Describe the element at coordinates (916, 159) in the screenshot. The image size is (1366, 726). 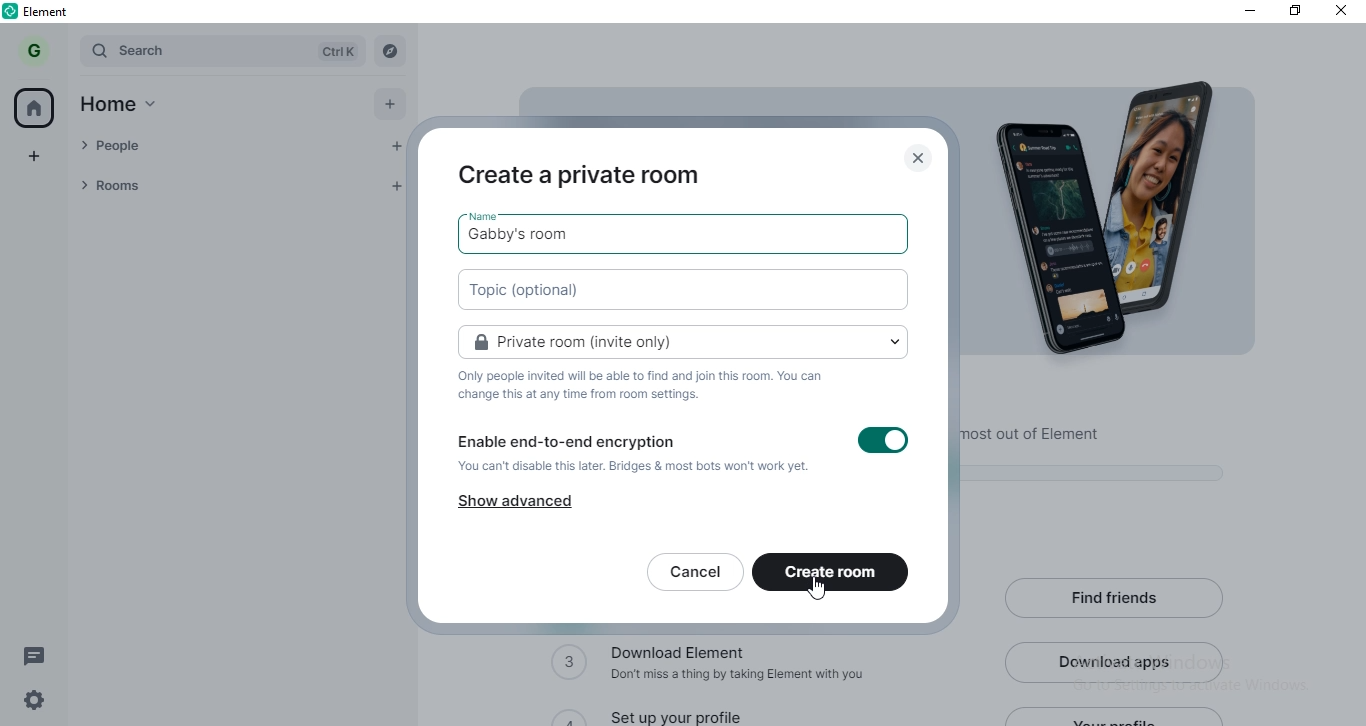
I see `close` at that location.